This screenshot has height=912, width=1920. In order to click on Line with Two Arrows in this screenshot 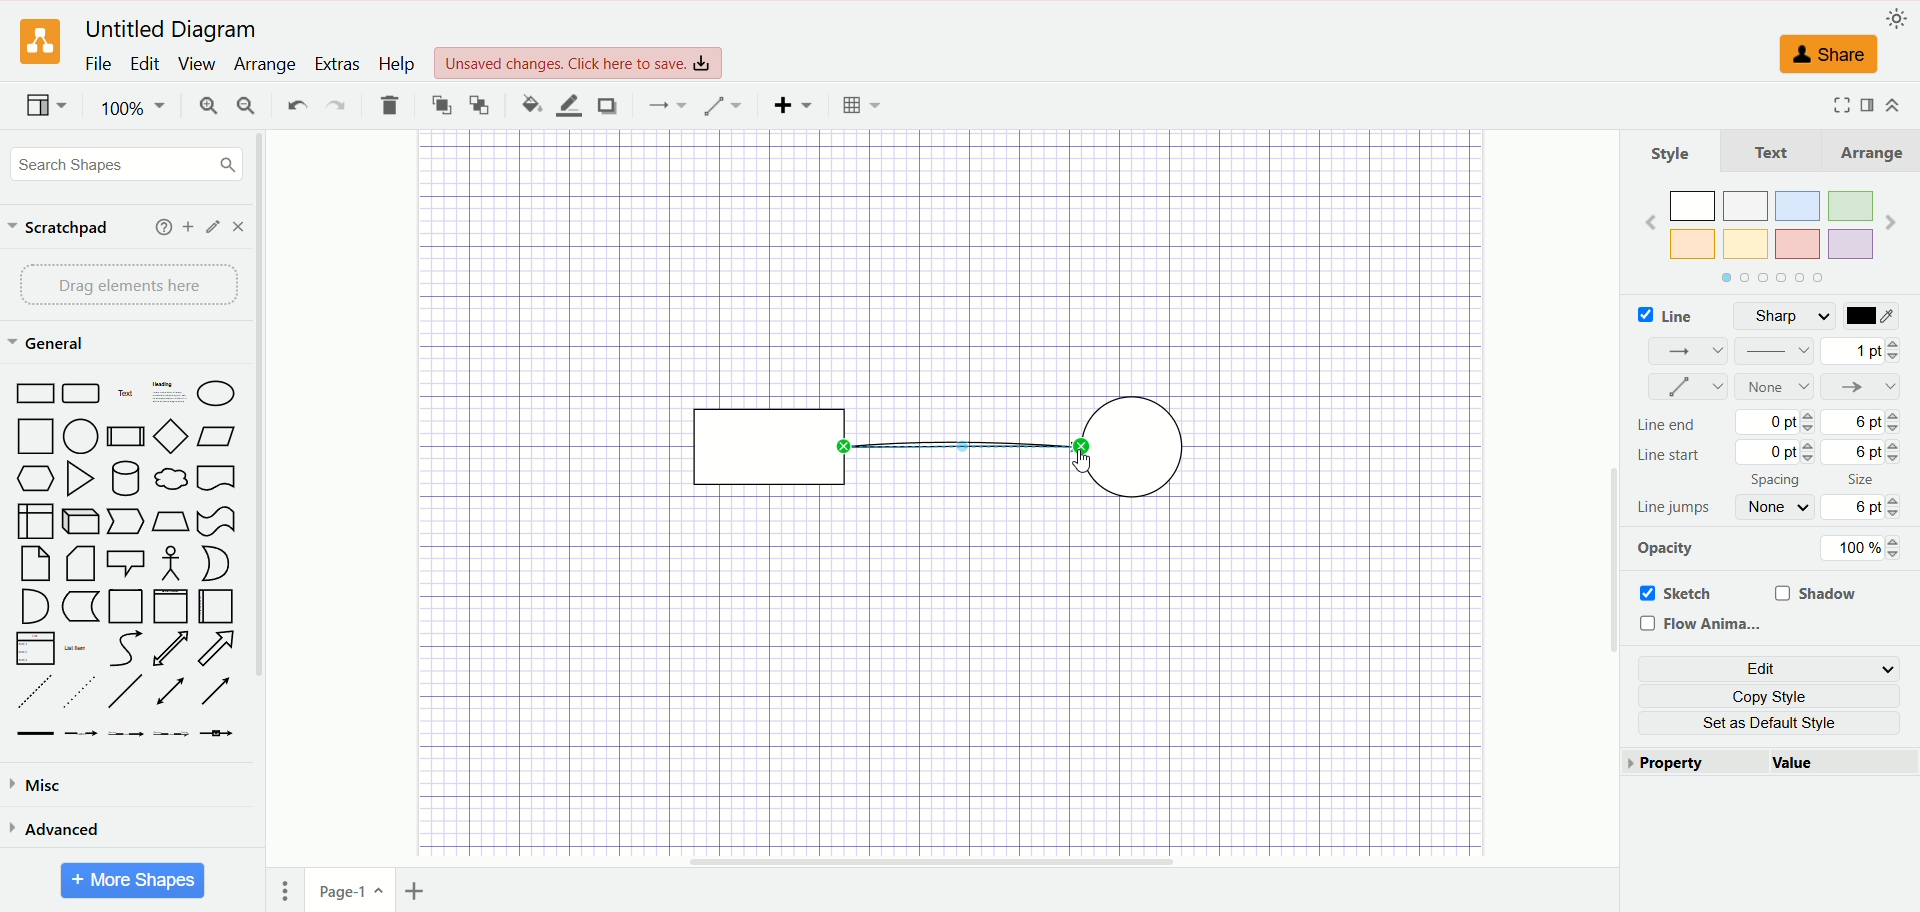, I will do `click(174, 692)`.